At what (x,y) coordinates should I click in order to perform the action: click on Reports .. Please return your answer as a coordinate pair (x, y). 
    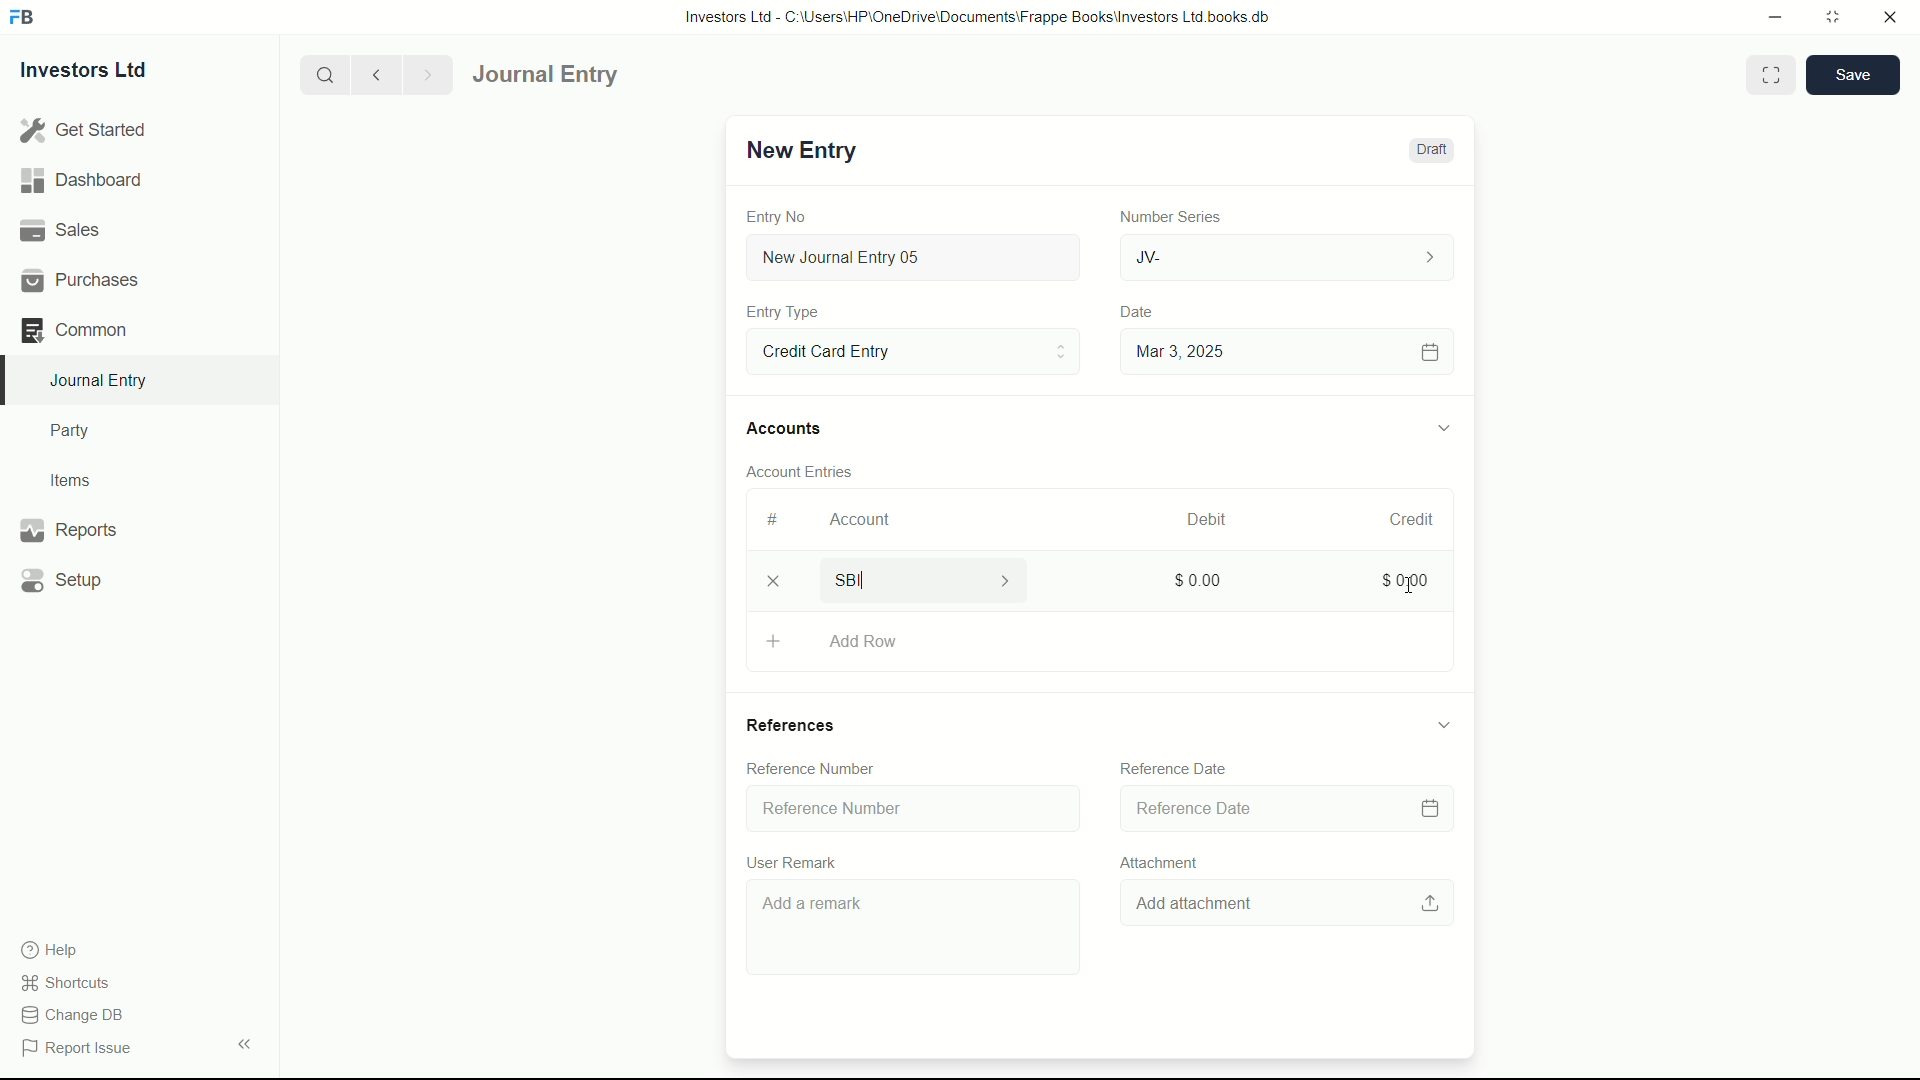
    Looking at the image, I should click on (68, 527).